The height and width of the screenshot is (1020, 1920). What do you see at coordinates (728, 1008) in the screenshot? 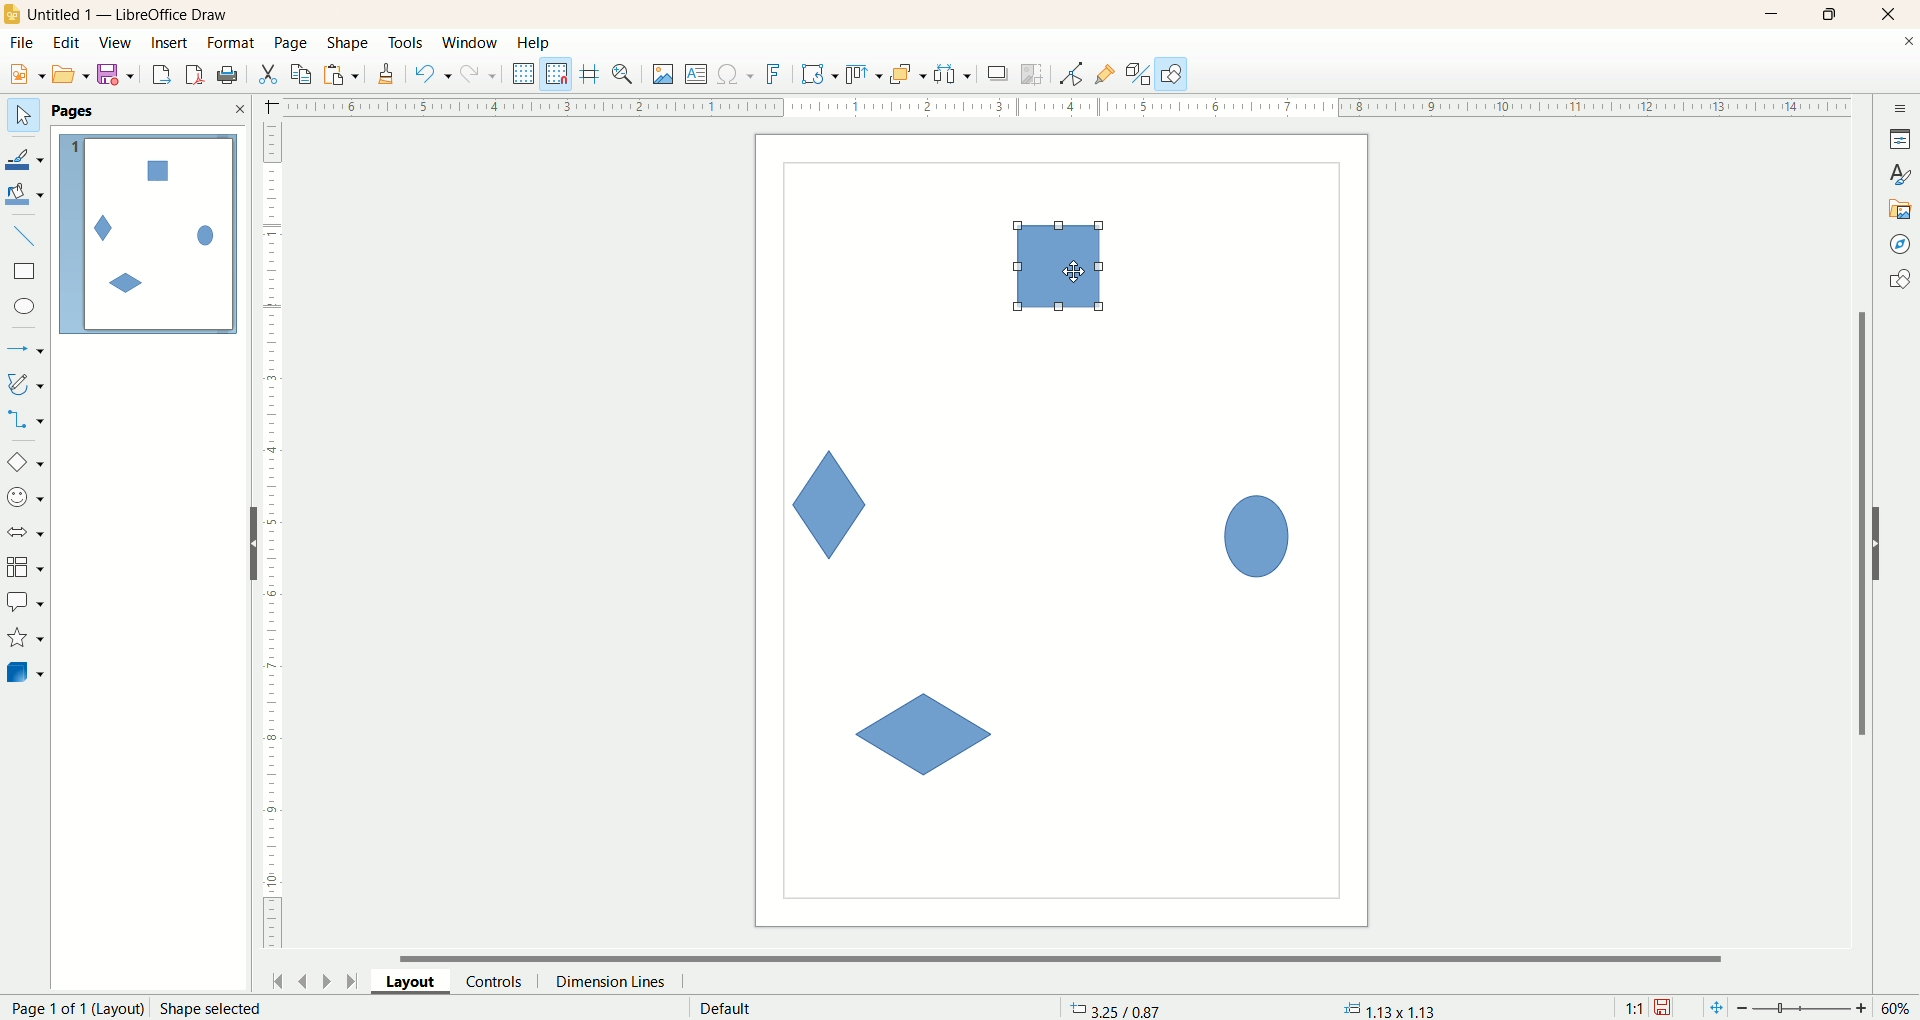
I see `default` at bounding box center [728, 1008].